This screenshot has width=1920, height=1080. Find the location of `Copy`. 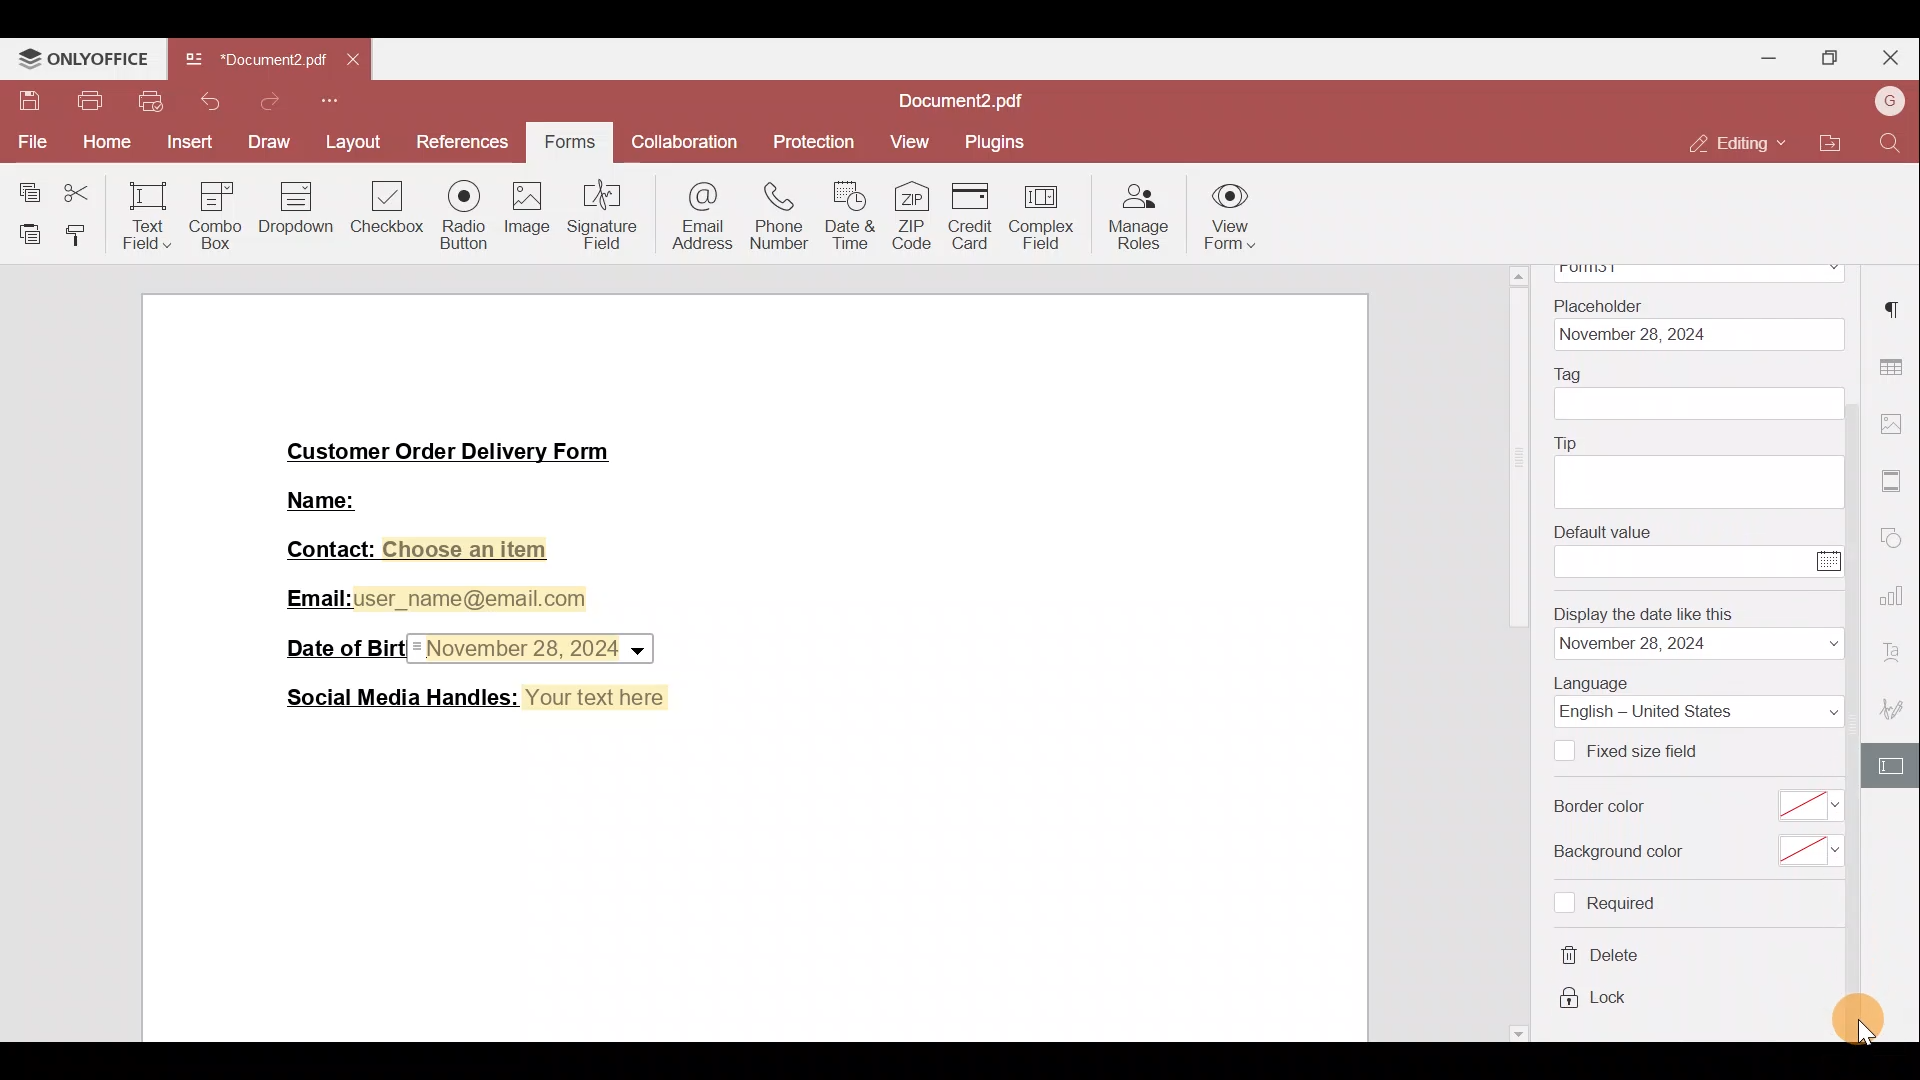

Copy is located at coordinates (25, 188).